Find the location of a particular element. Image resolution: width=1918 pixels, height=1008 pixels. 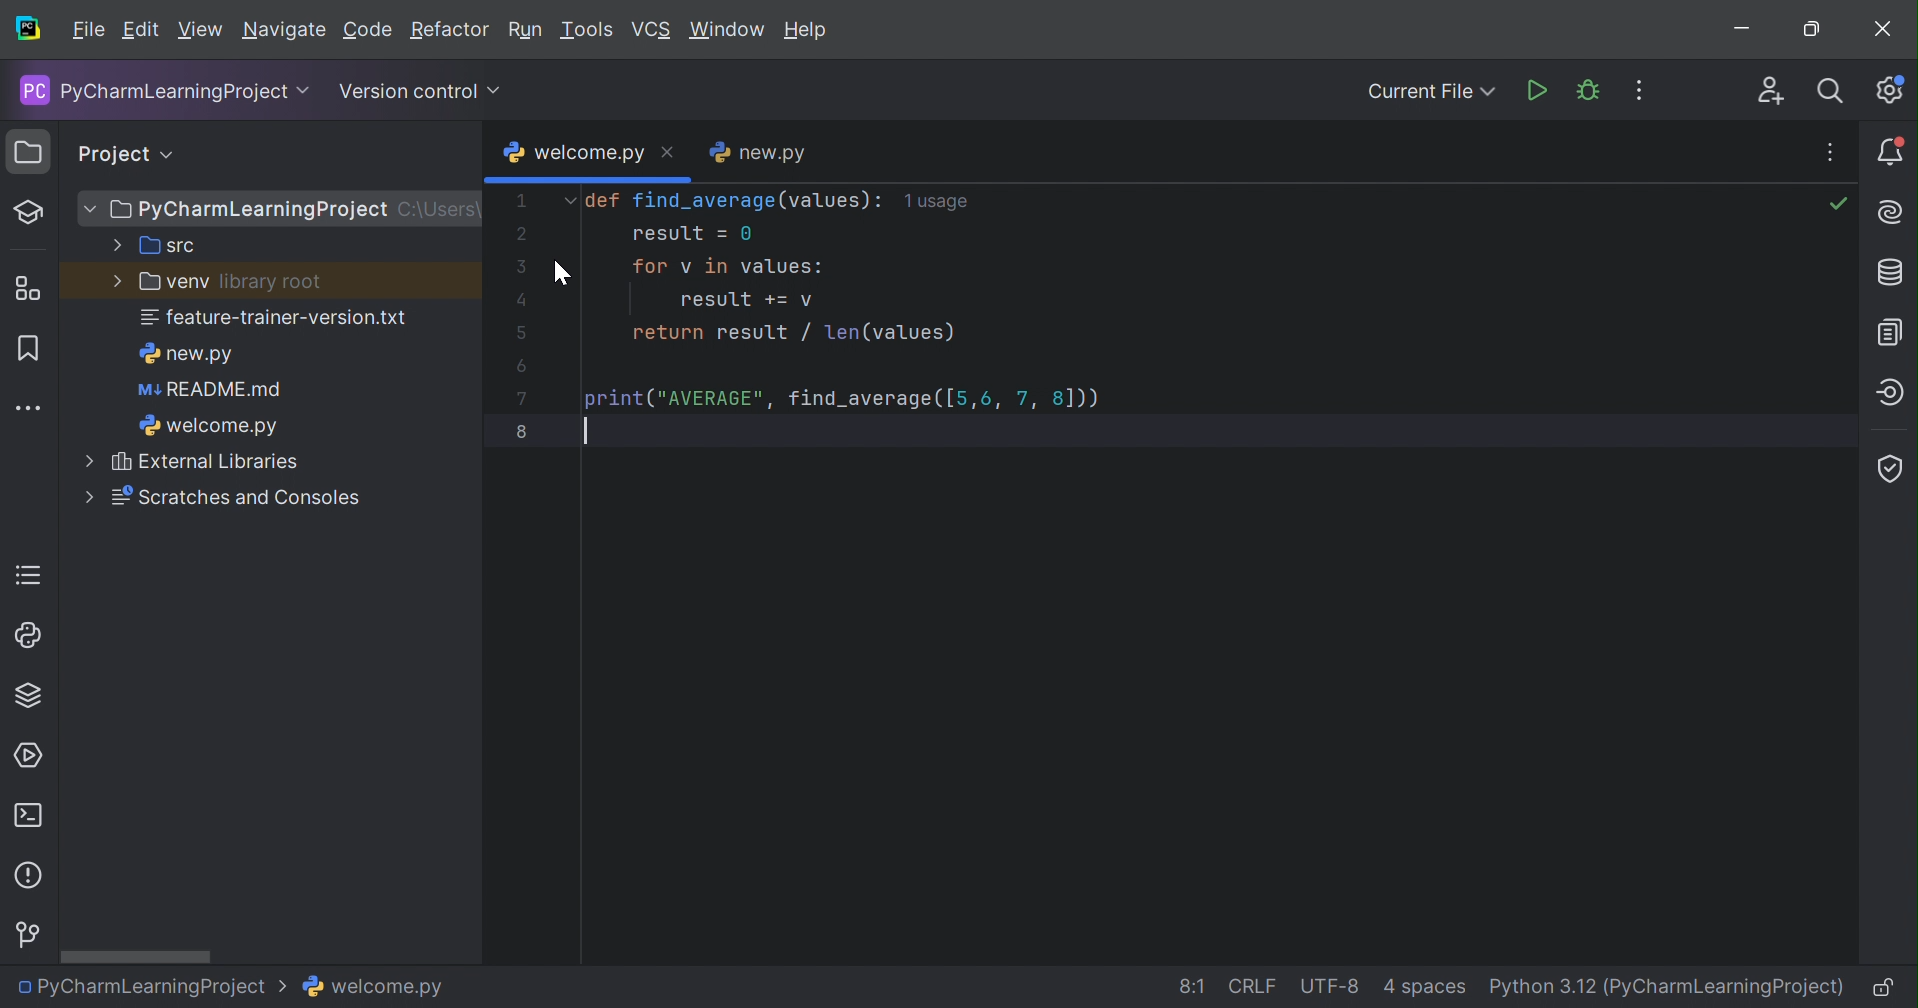

Updates available. IDE and Project settings. is located at coordinates (1892, 91).